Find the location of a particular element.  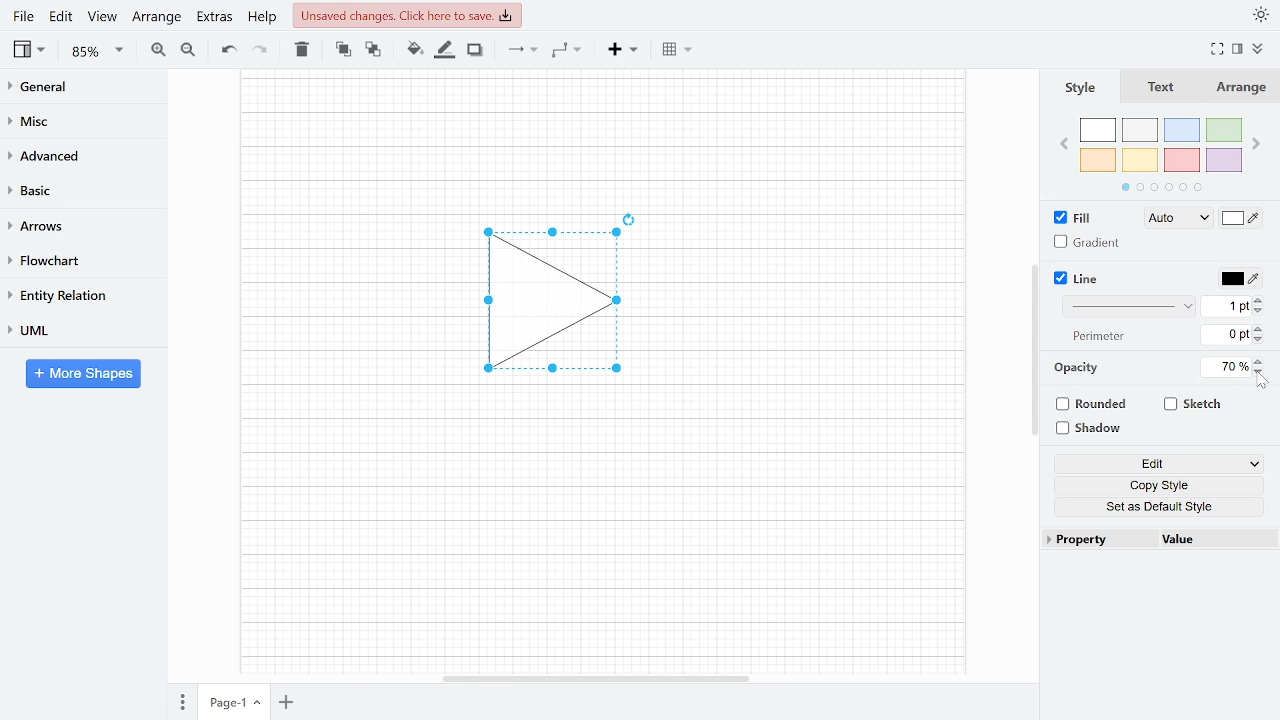

Add page is located at coordinates (290, 704).